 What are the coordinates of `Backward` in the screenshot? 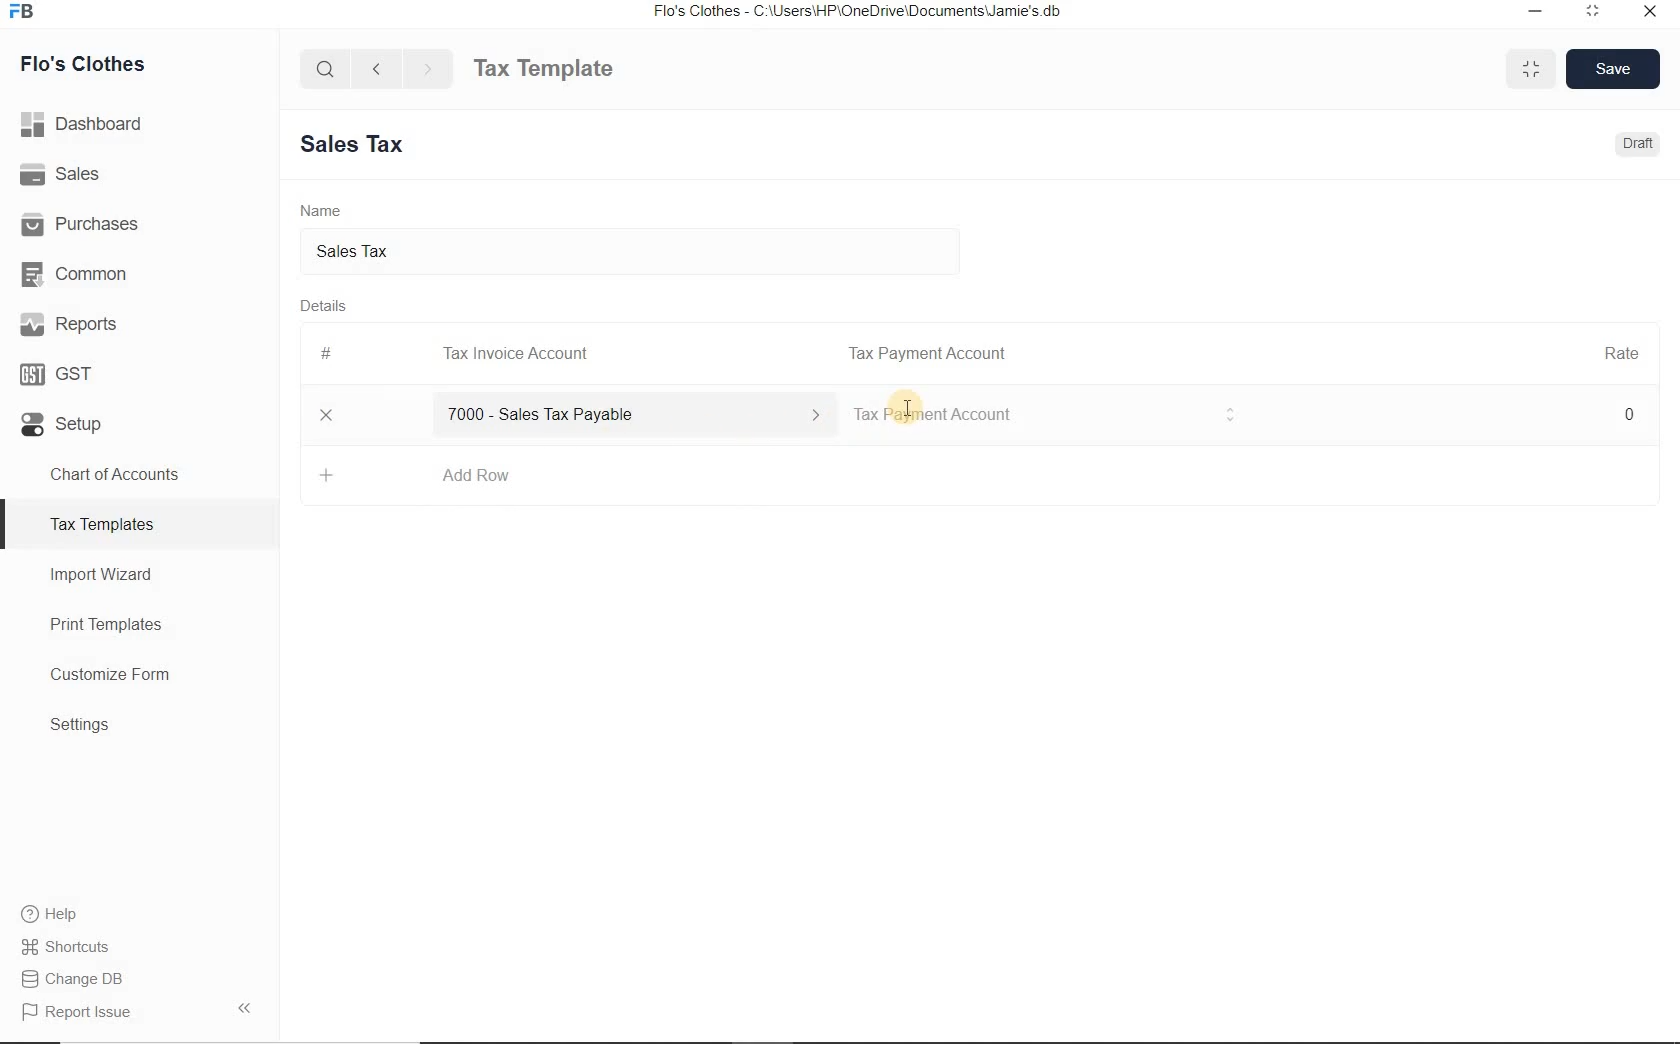 It's located at (376, 67).